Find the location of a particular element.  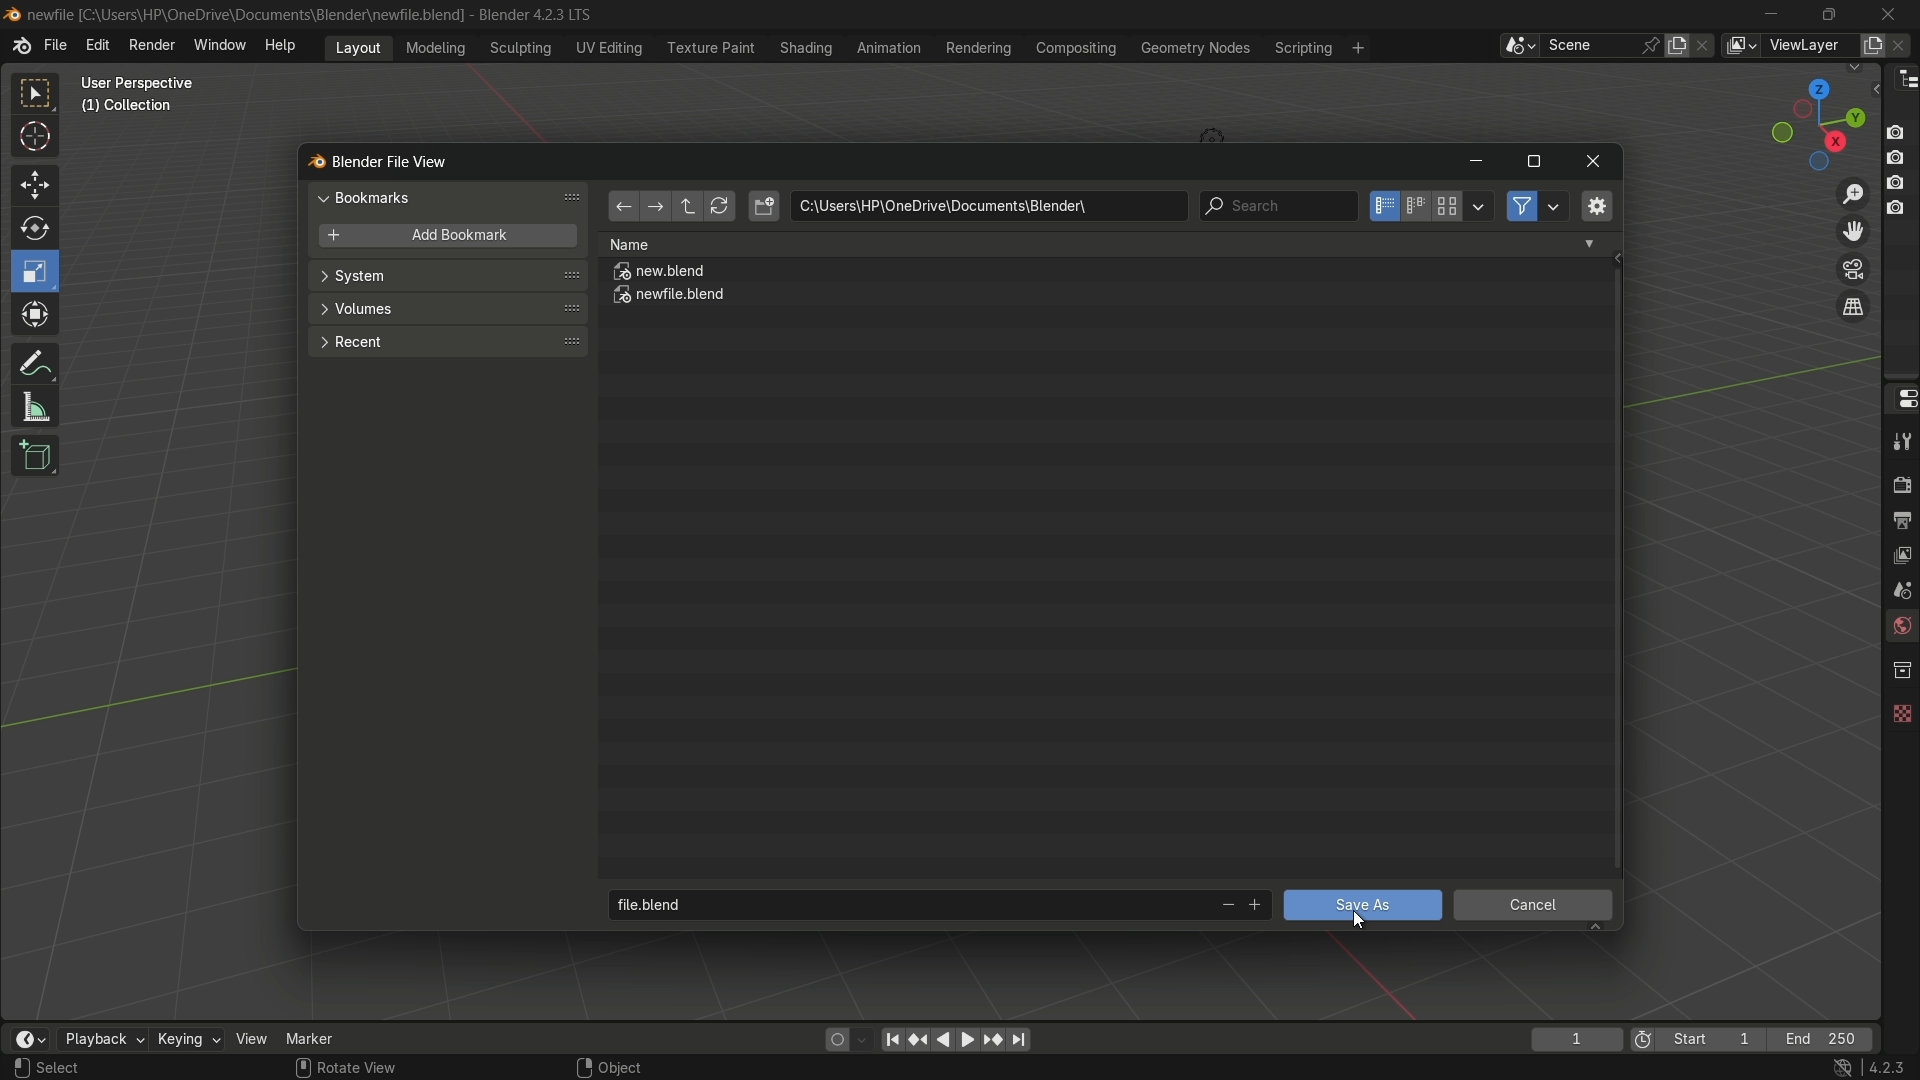

cursor is located at coordinates (36, 140).